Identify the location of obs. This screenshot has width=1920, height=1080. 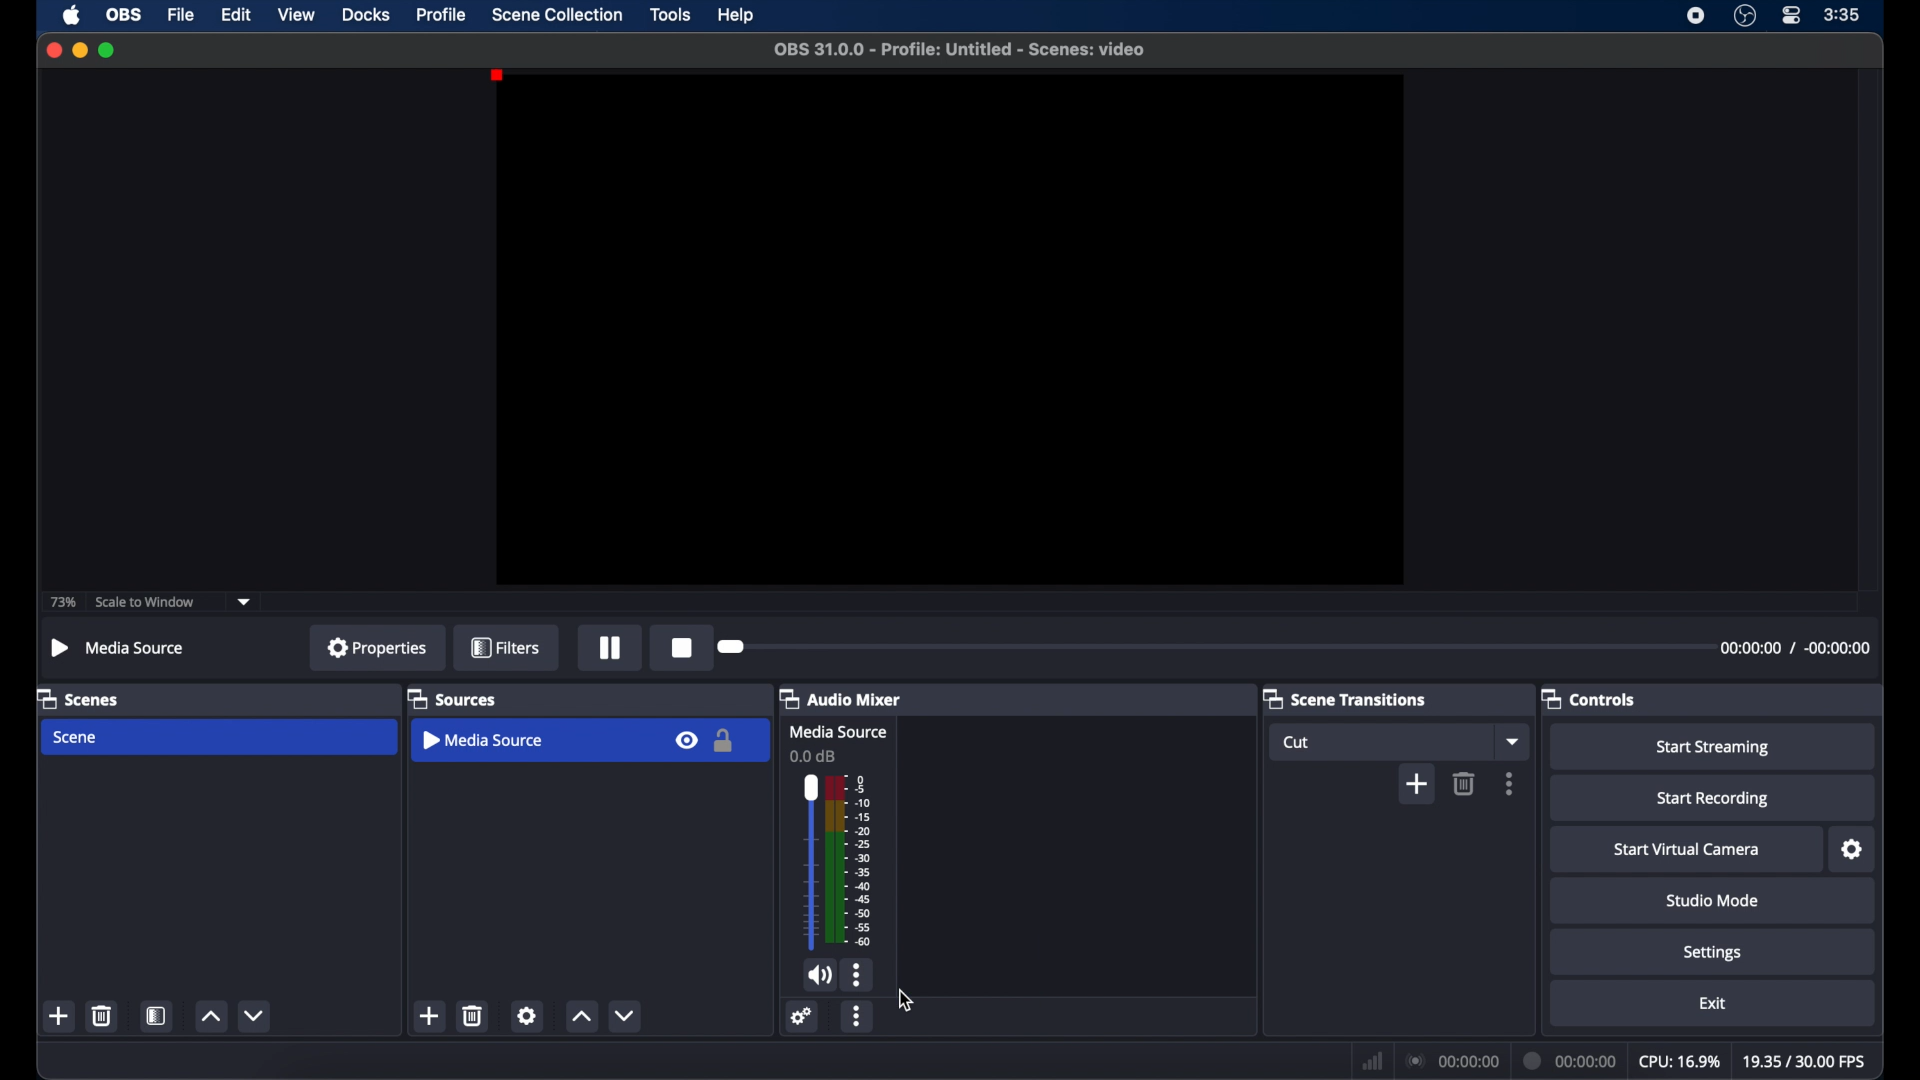
(122, 14).